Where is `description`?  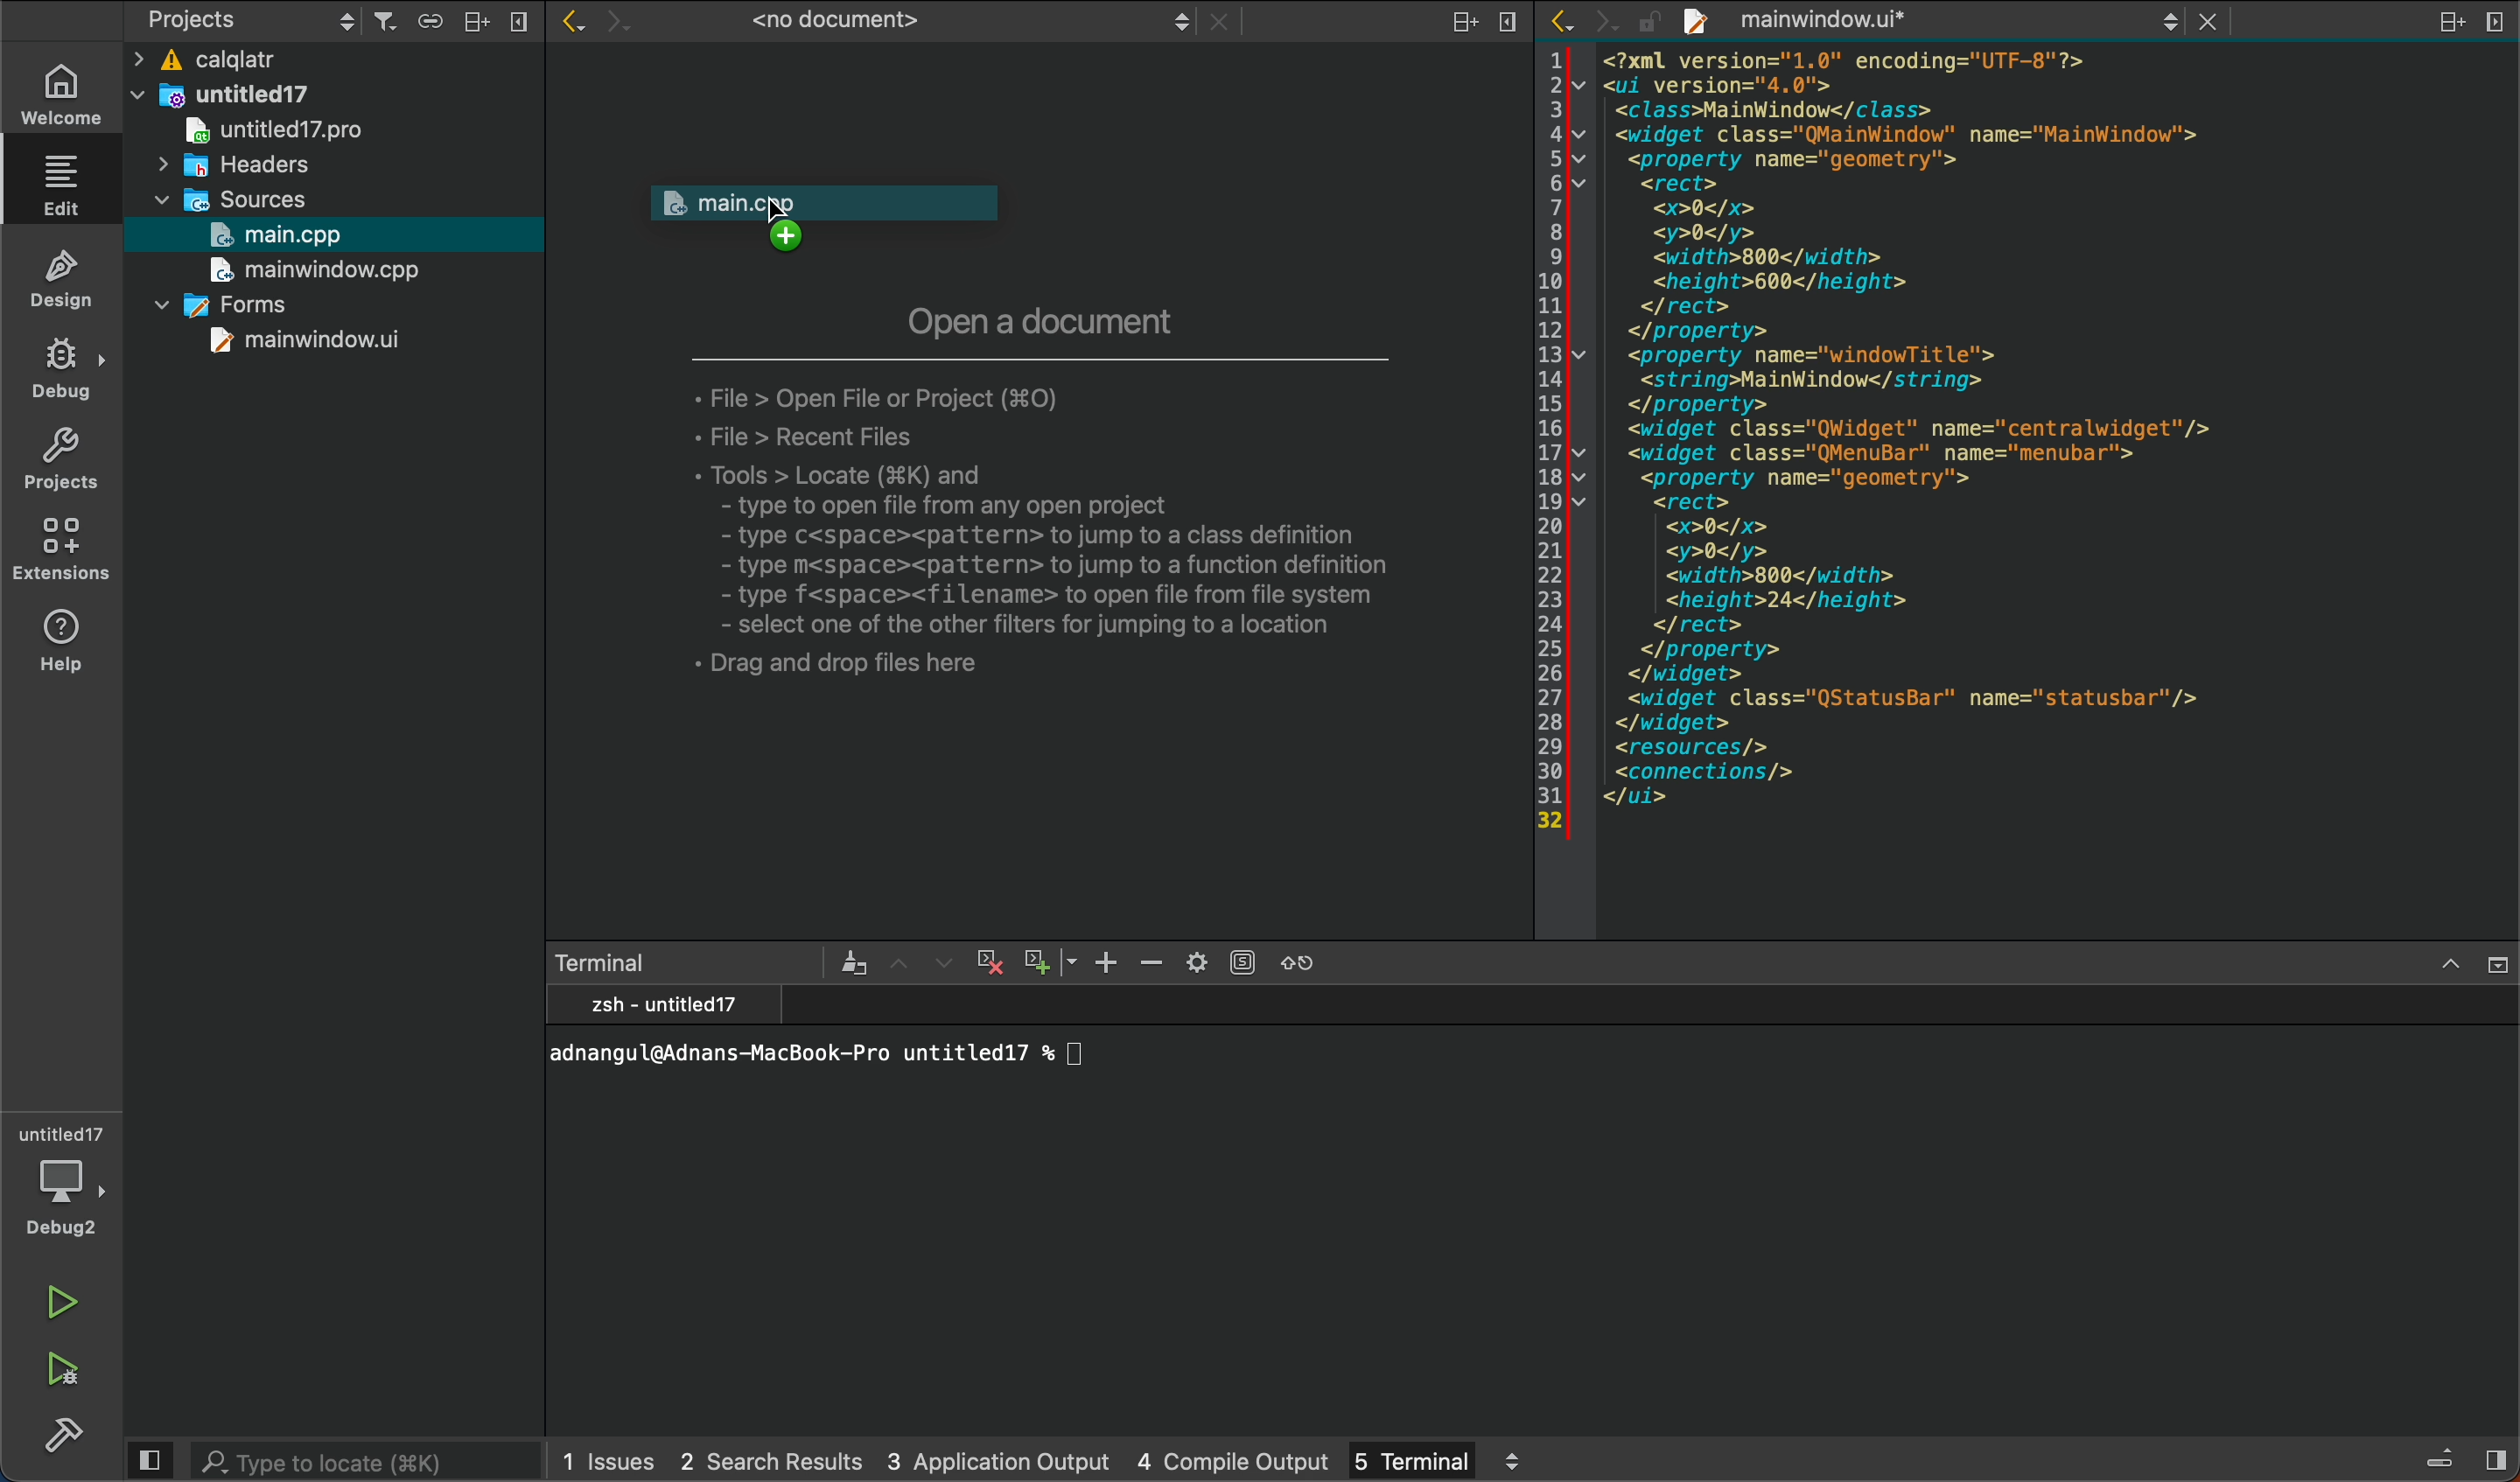
description is located at coordinates (1068, 522).